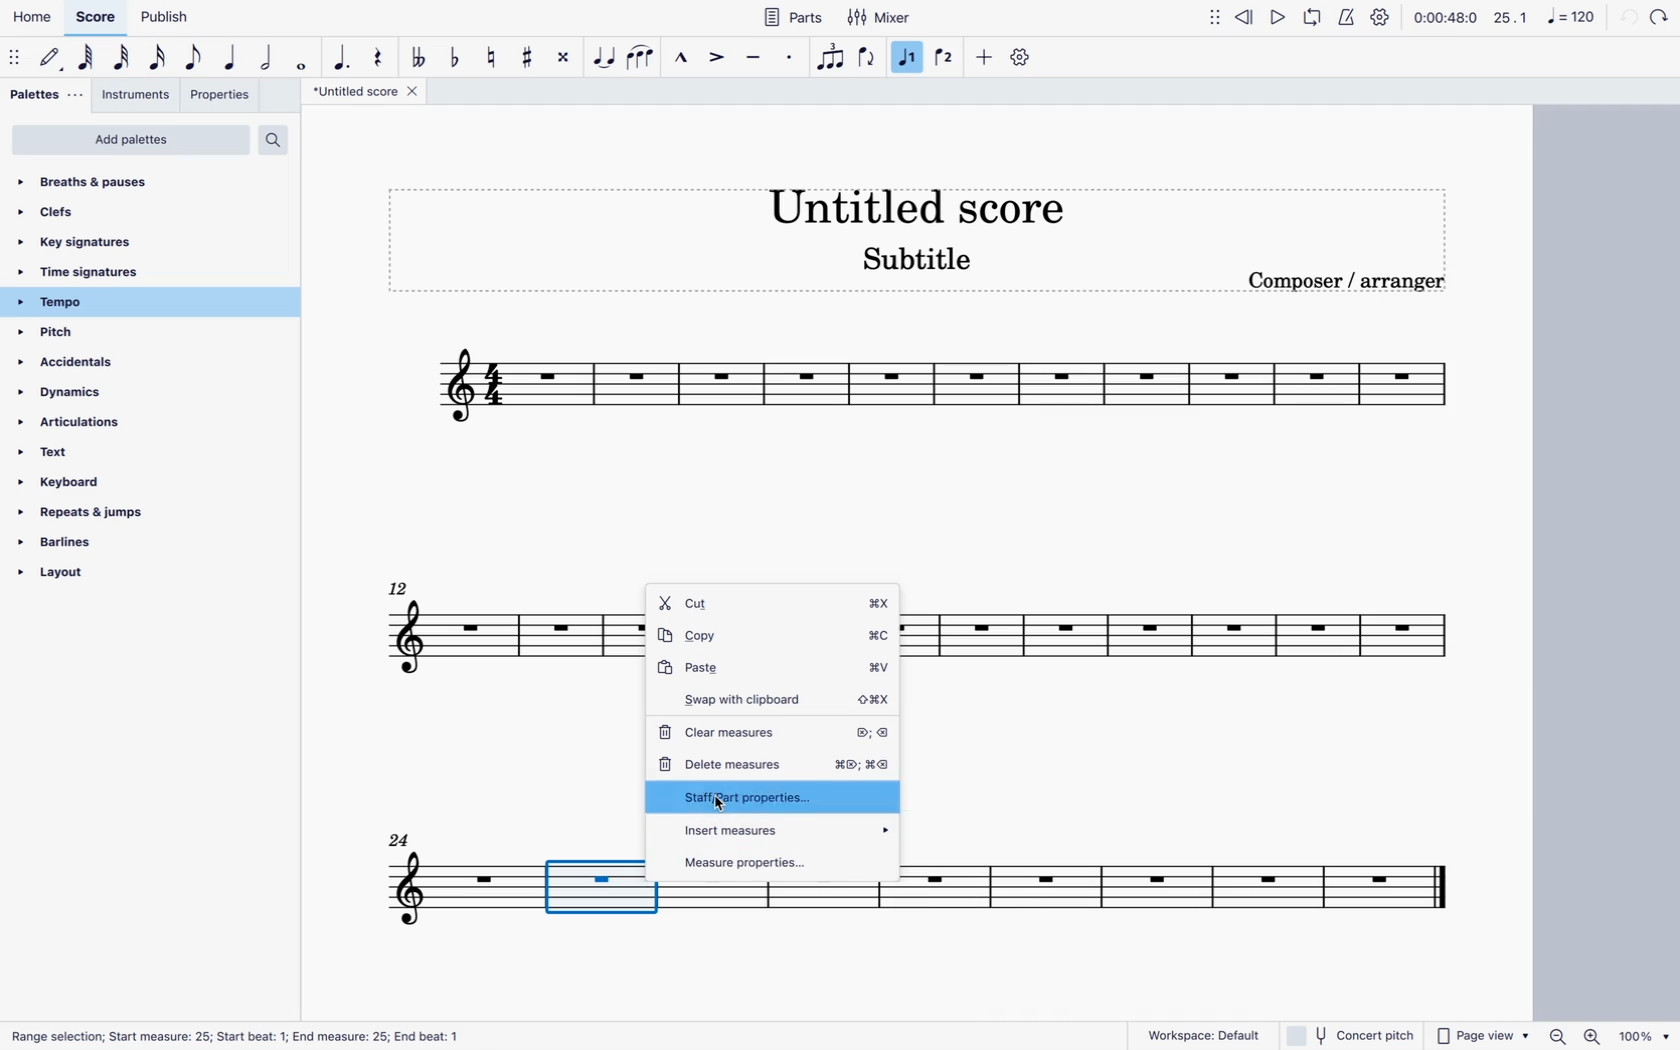 Image resolution: width=1680 pixels, height=1050 pixels. I want to click on move, so click(14, 57).